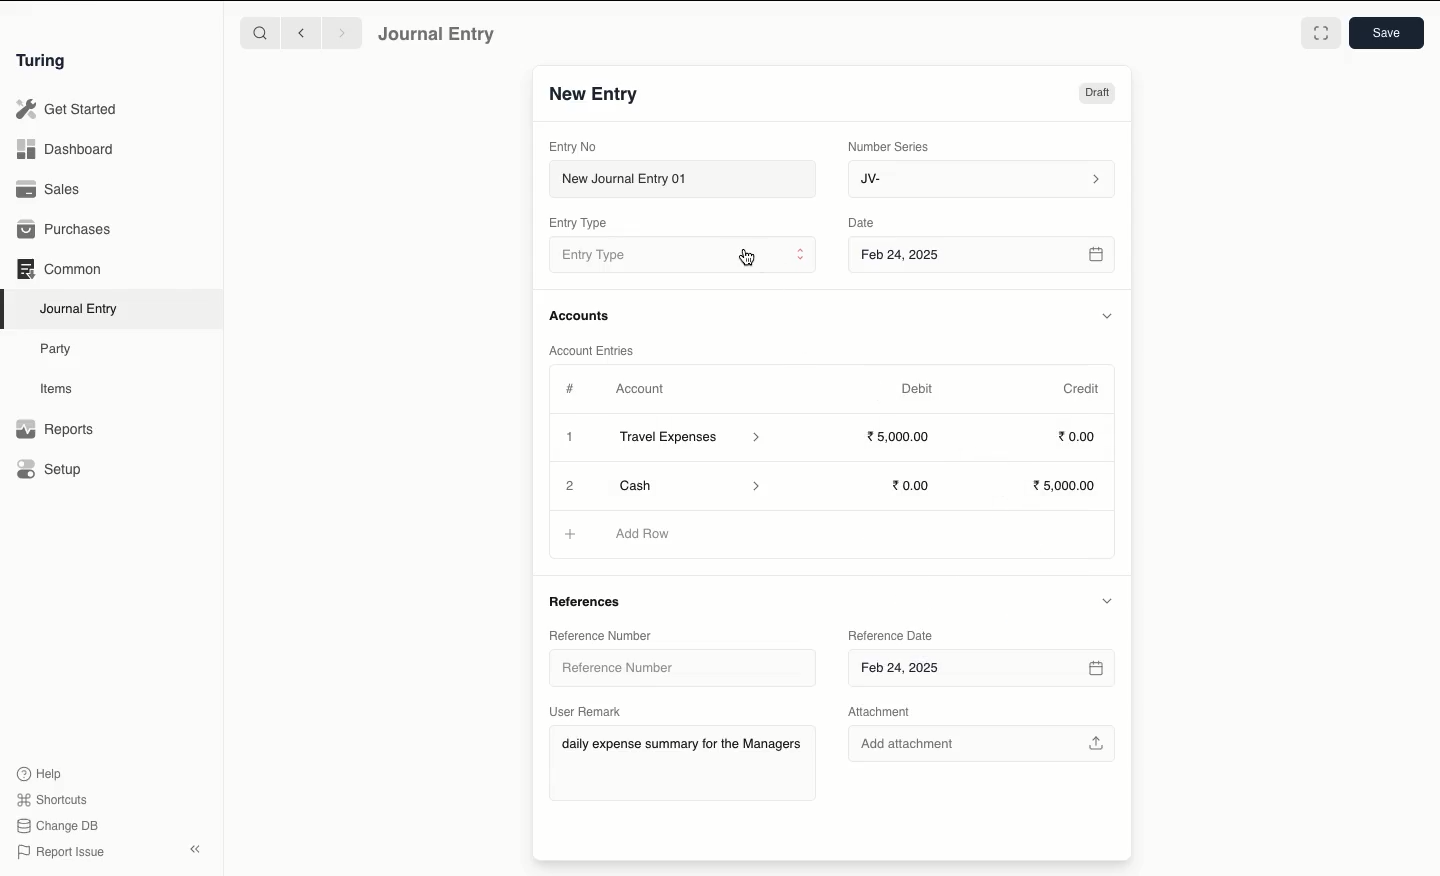  Describe the element at coordinates (692, 439) in the screenshot. I see `Travel Expenses` at that location.